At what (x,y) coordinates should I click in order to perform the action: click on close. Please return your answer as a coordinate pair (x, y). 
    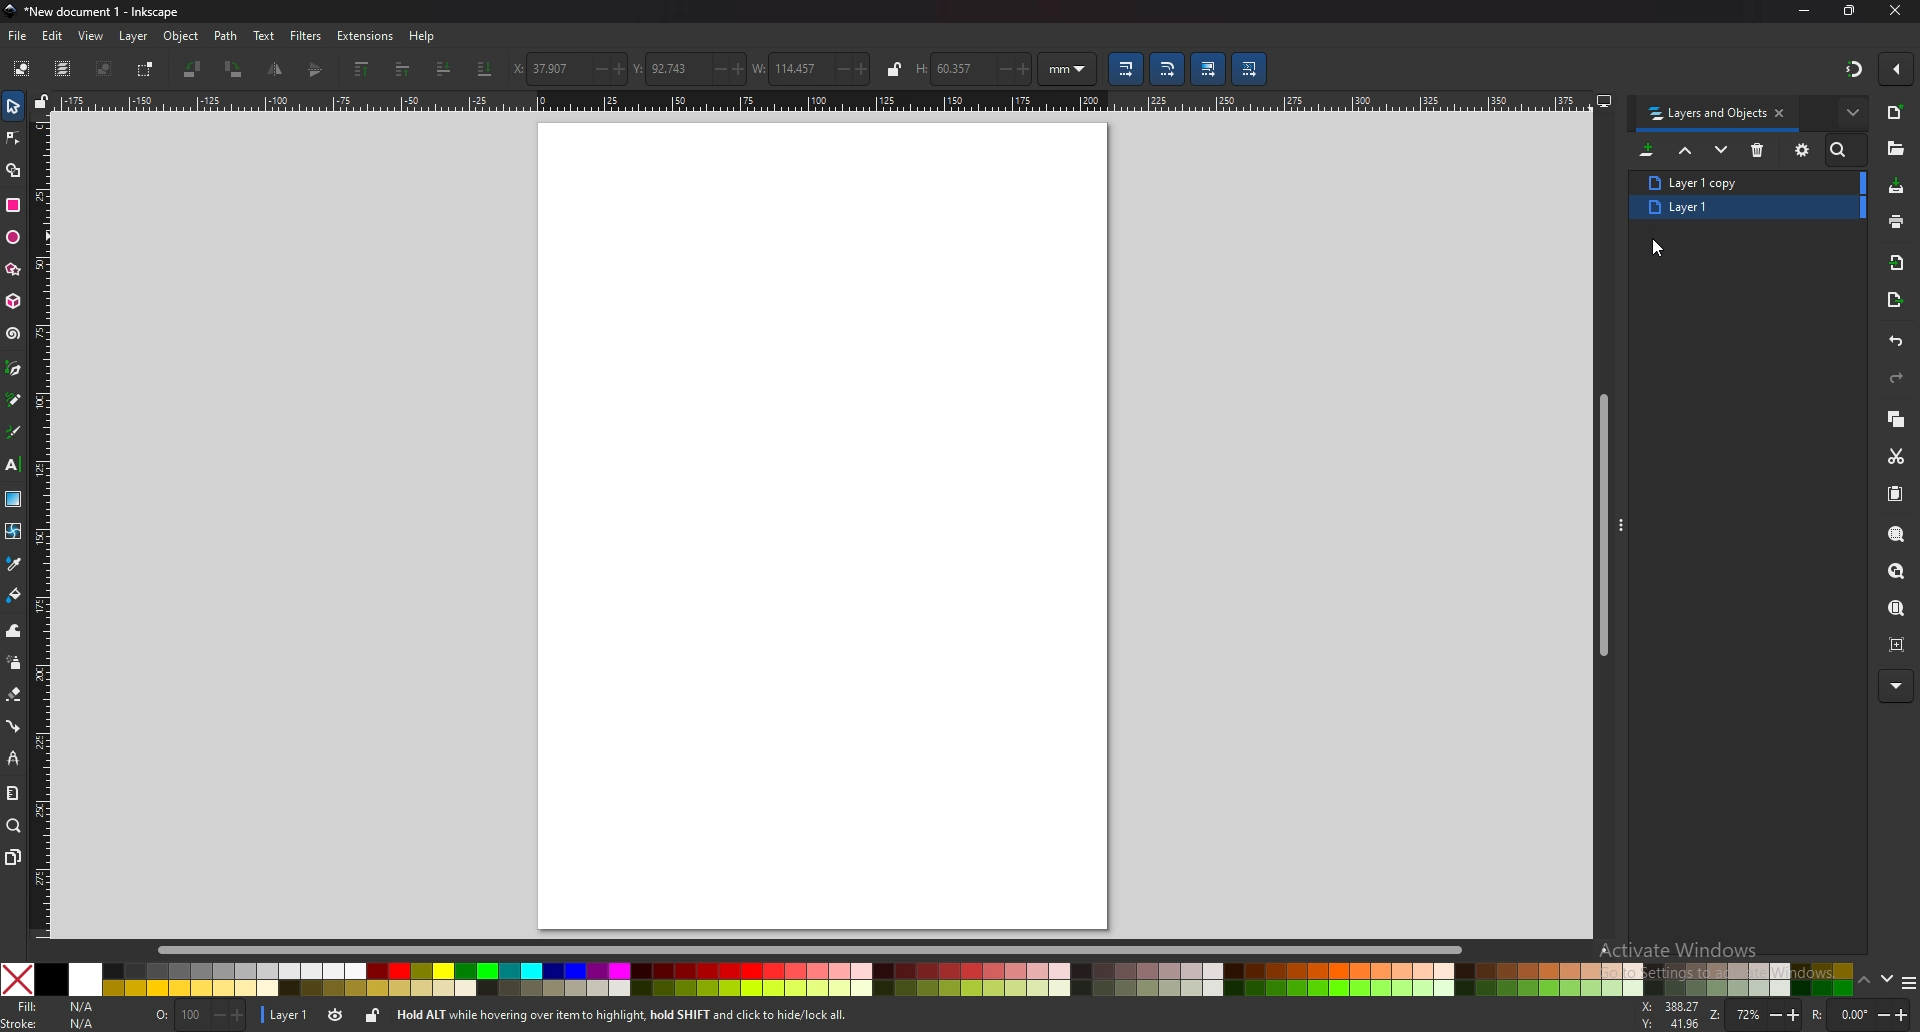
    Looking at the image, I should click on (1896, 11).